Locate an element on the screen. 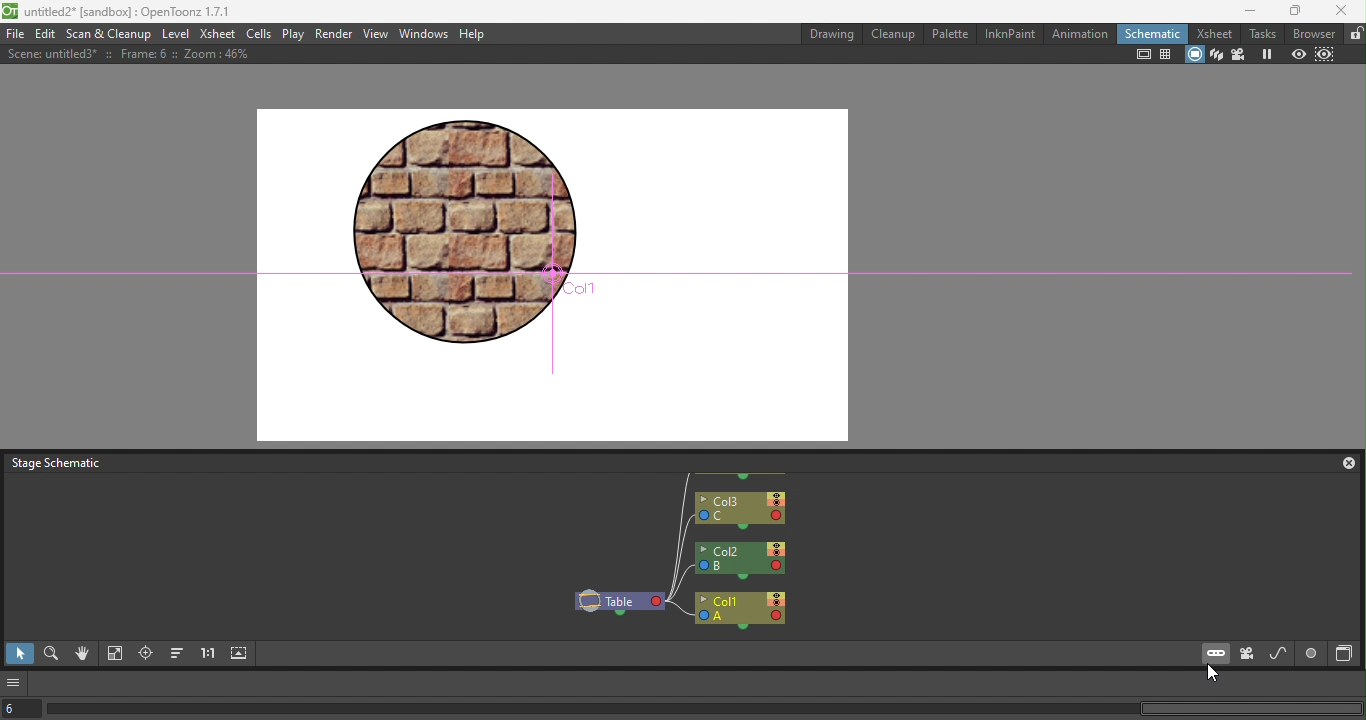 Image resolution: width=1366 pixels, height=720 pixels. Render is located at coordinates (335, 34).